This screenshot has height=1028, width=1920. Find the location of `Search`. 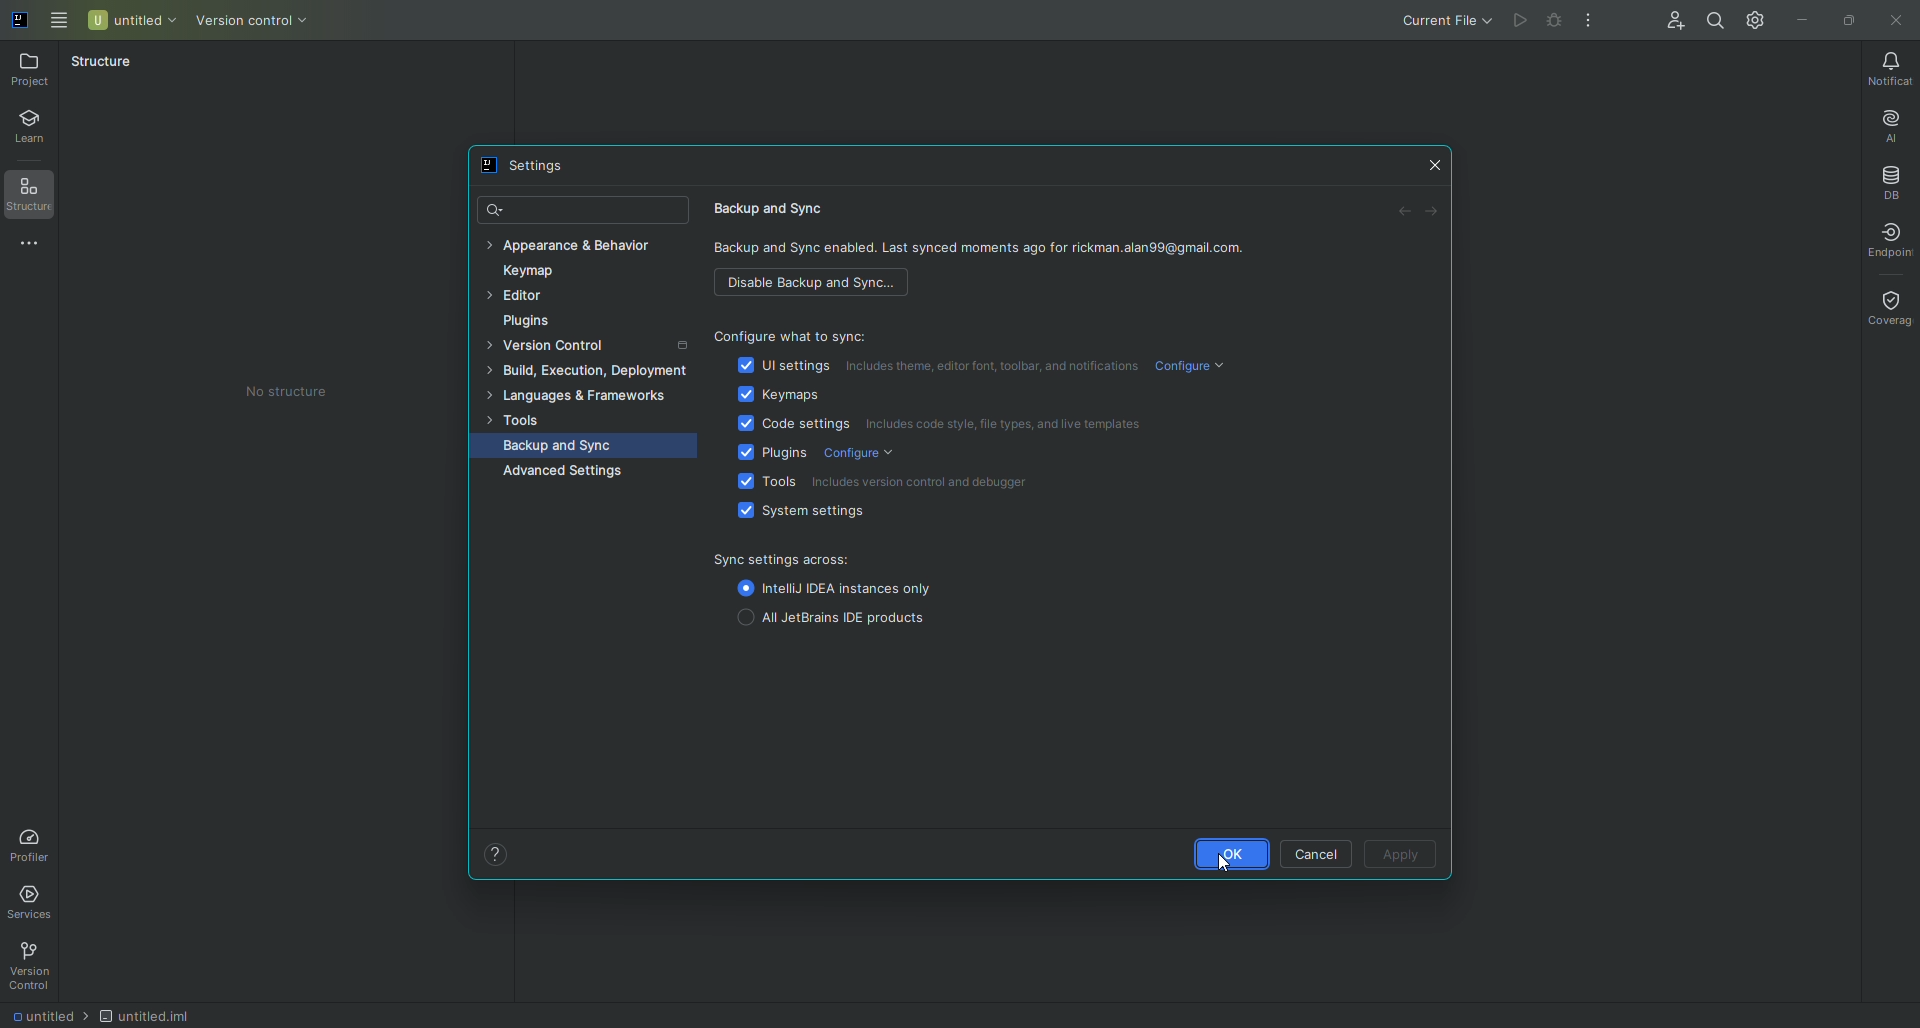

Search is located at coordinates (1713, 18).